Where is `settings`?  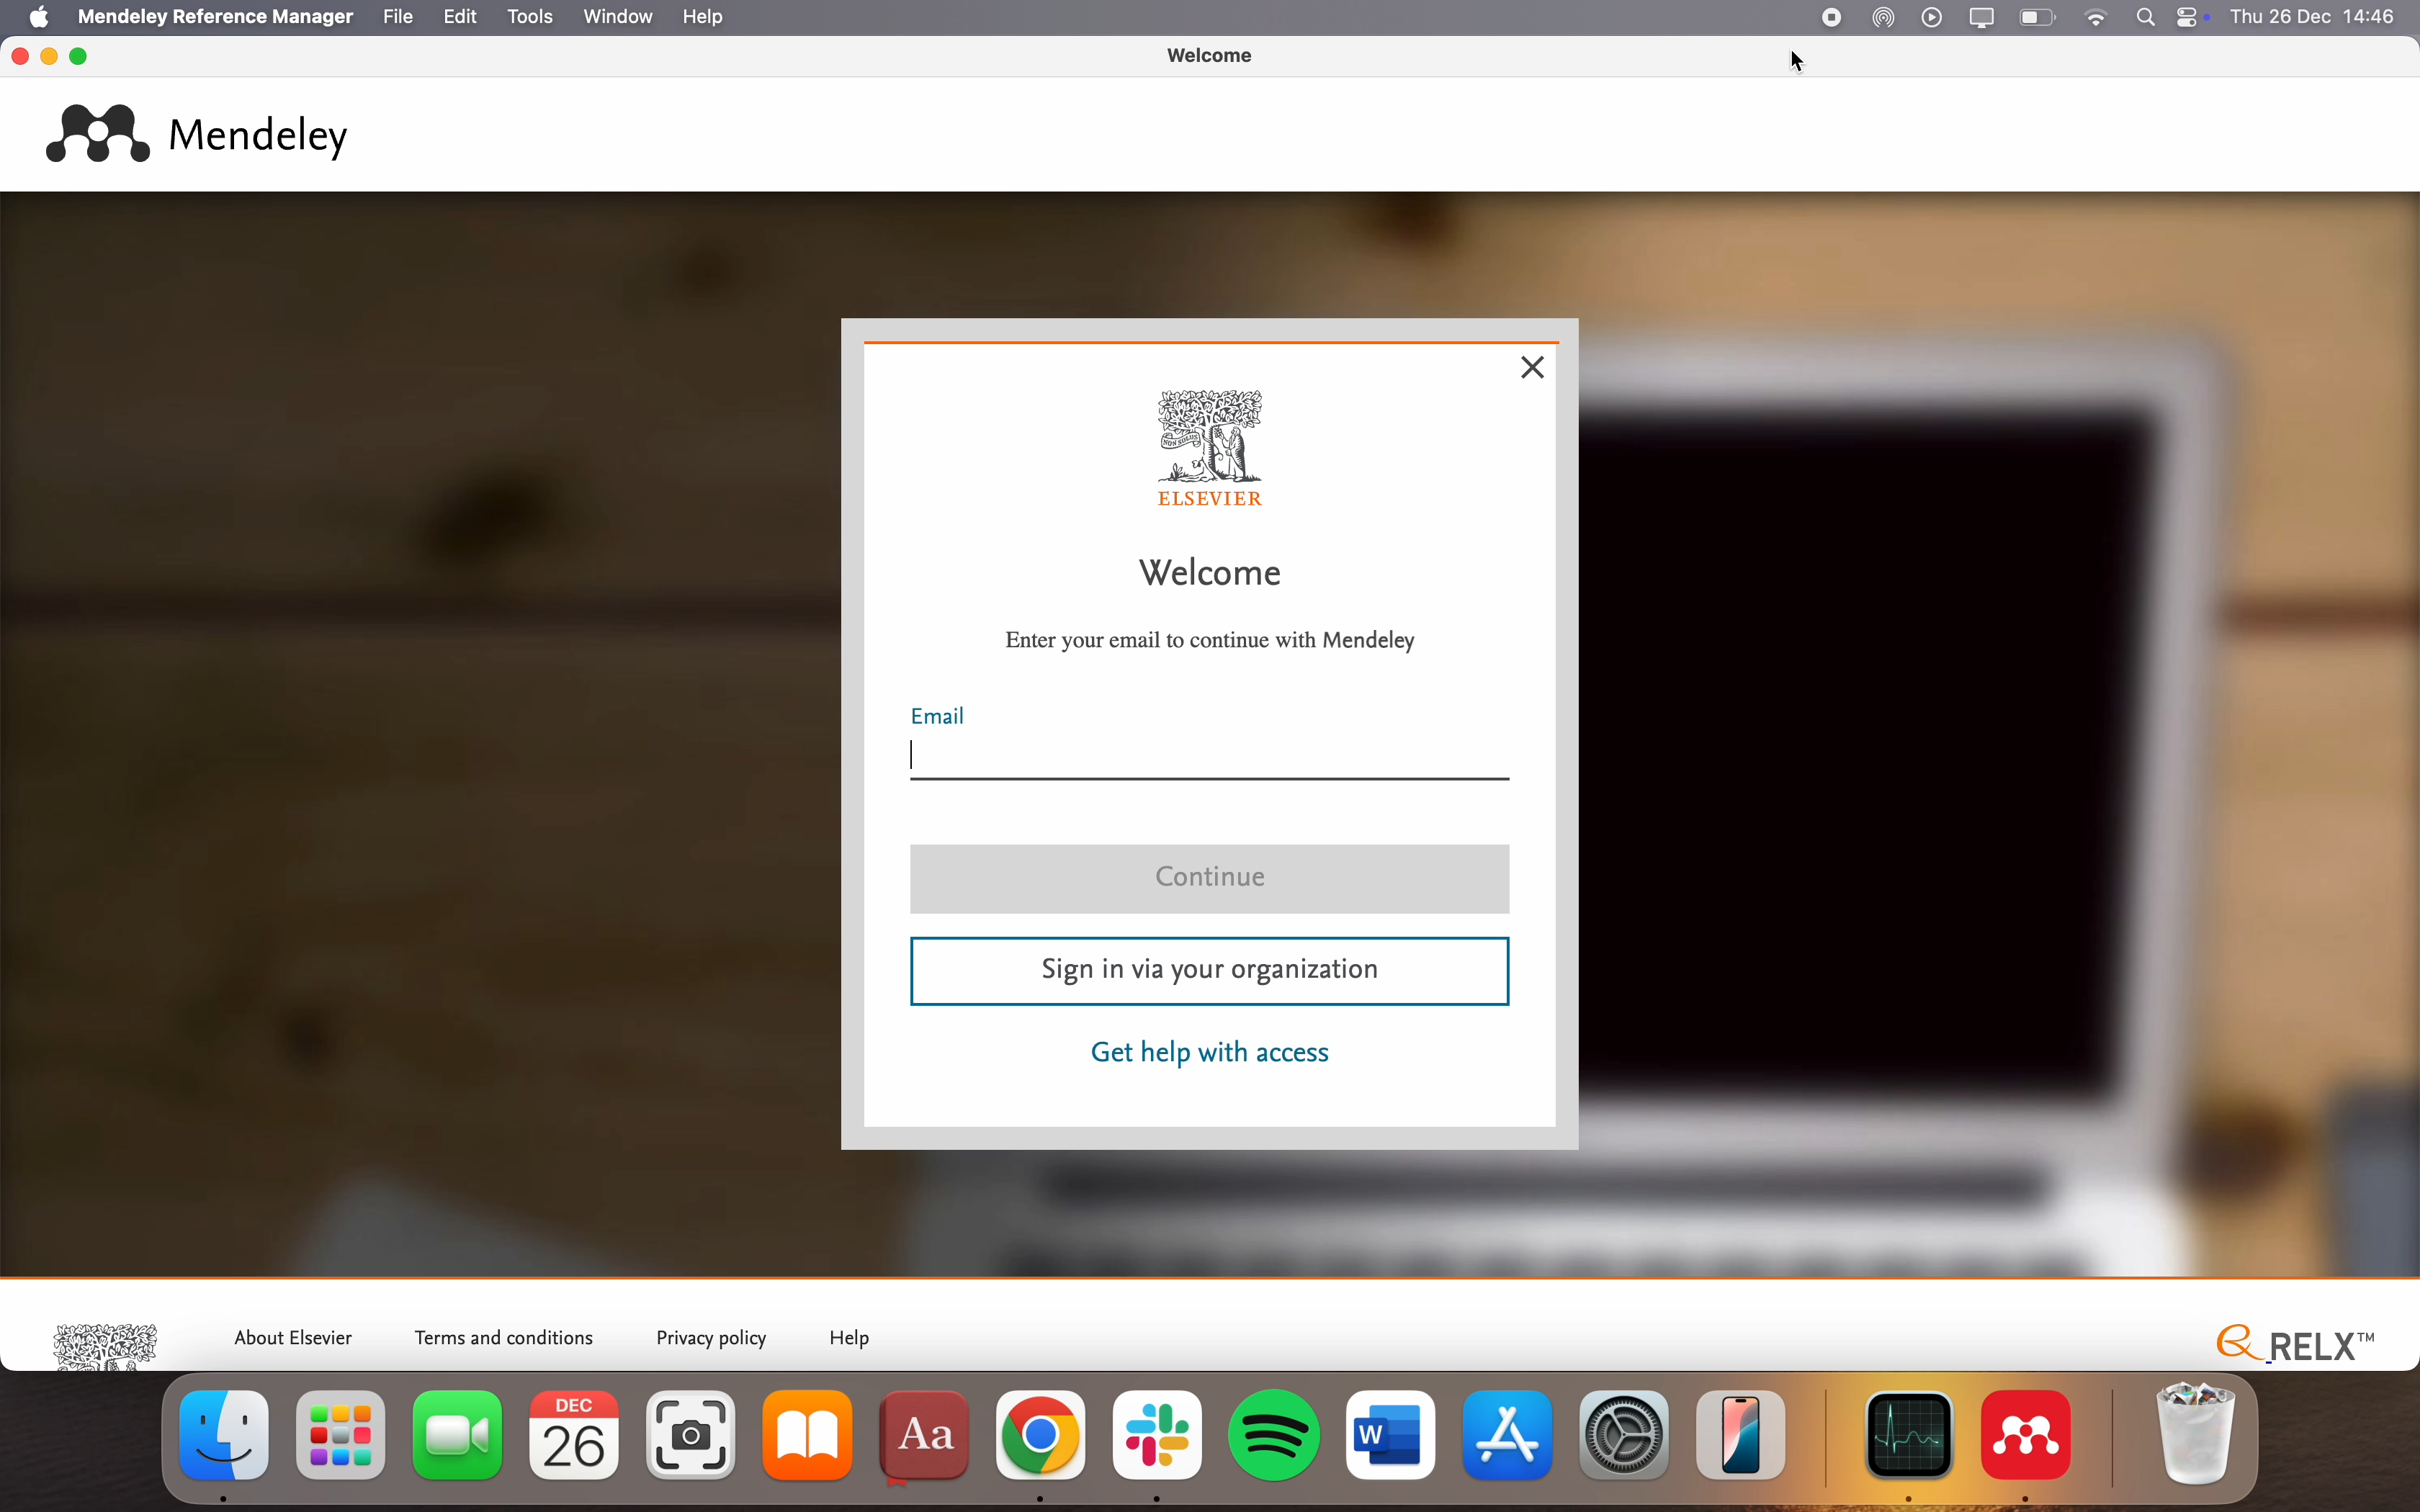
settings is located at coordinates (1625, 1434).